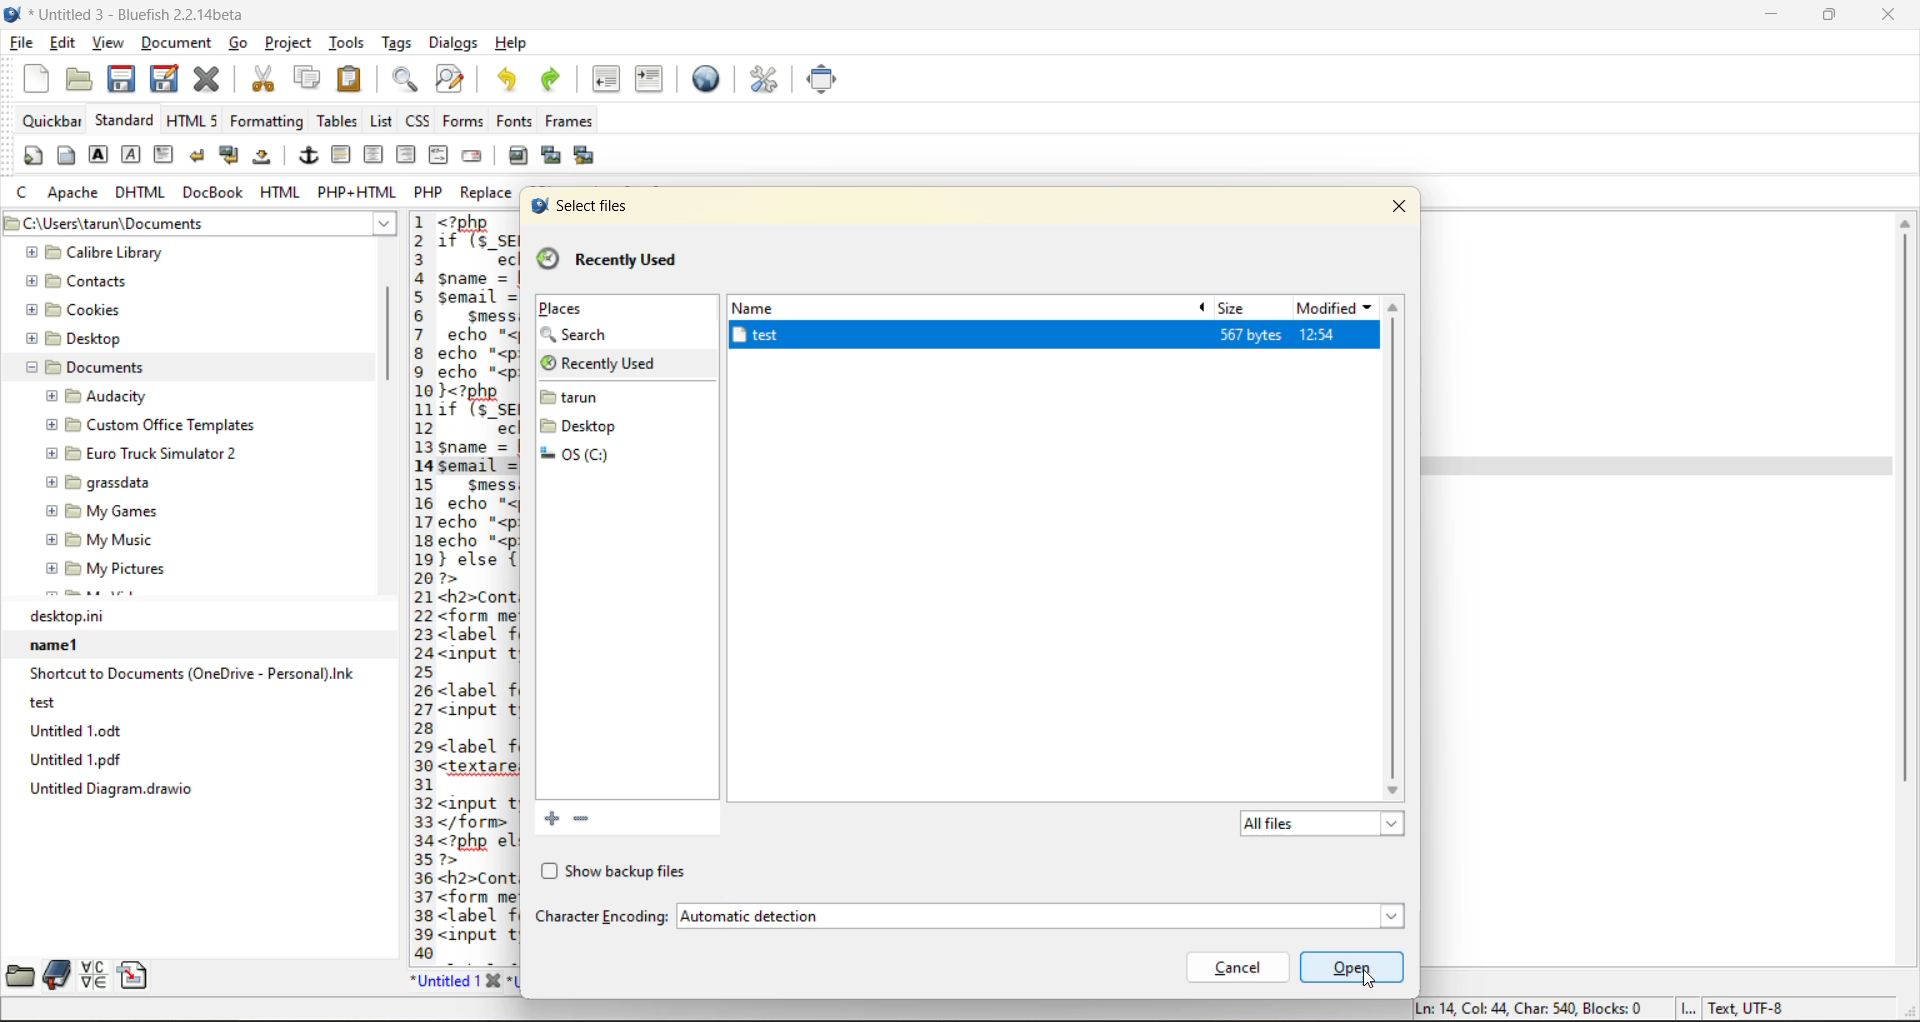 The width and height of the screenshot is (1920, 1022). What do you see at coordinates (1831, 18) in the screenshot?
I see `maximize` at bounding box center [1831, 18].